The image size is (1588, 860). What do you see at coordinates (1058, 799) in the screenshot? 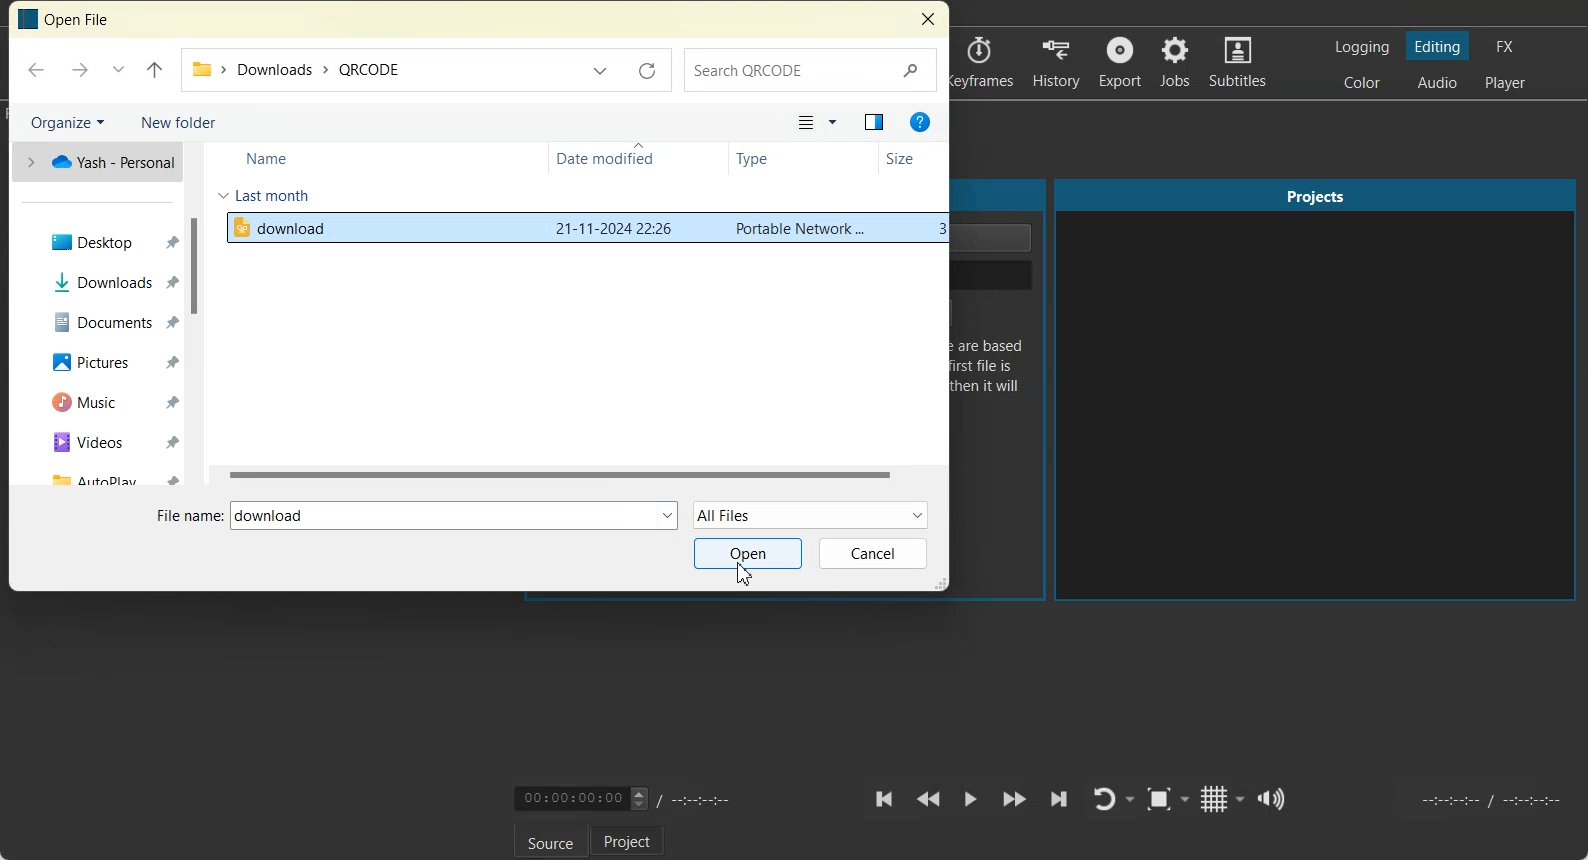
I see `Skip to the next point` at bounding box center [1058, 799].